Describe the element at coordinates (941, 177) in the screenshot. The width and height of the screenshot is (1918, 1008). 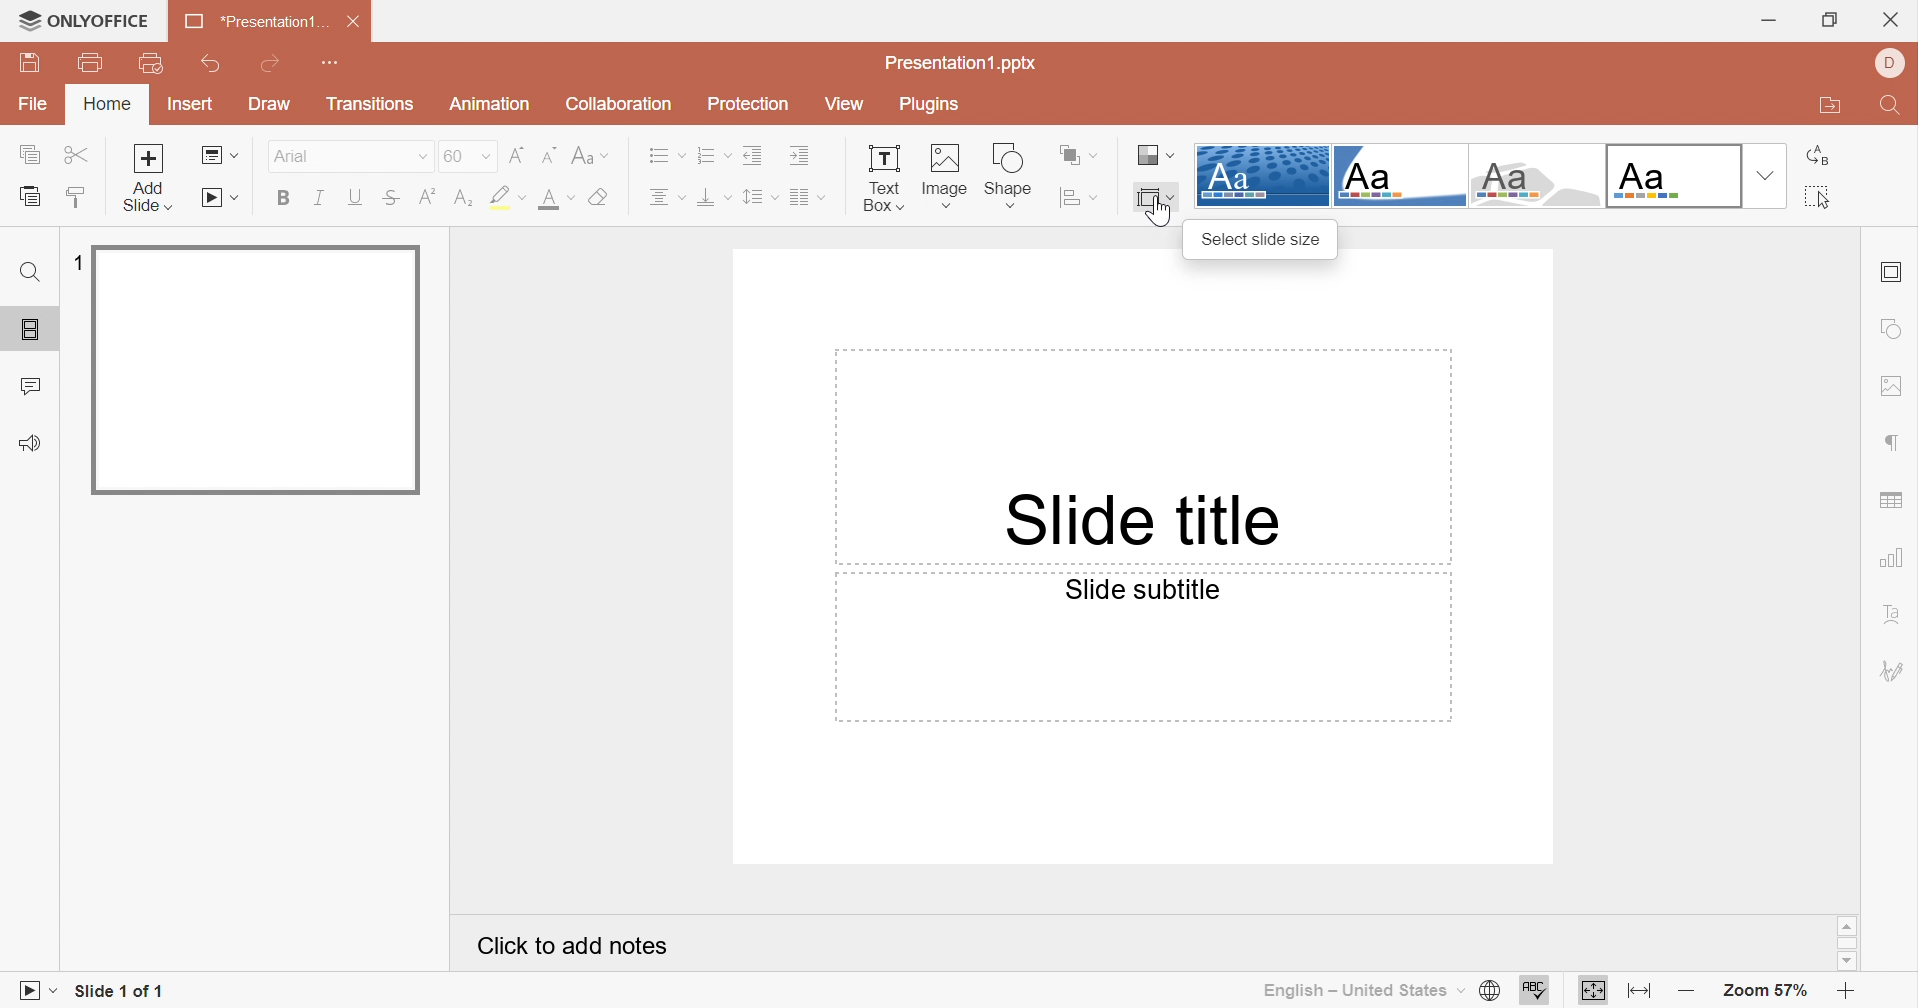
I see `Image` at that location.